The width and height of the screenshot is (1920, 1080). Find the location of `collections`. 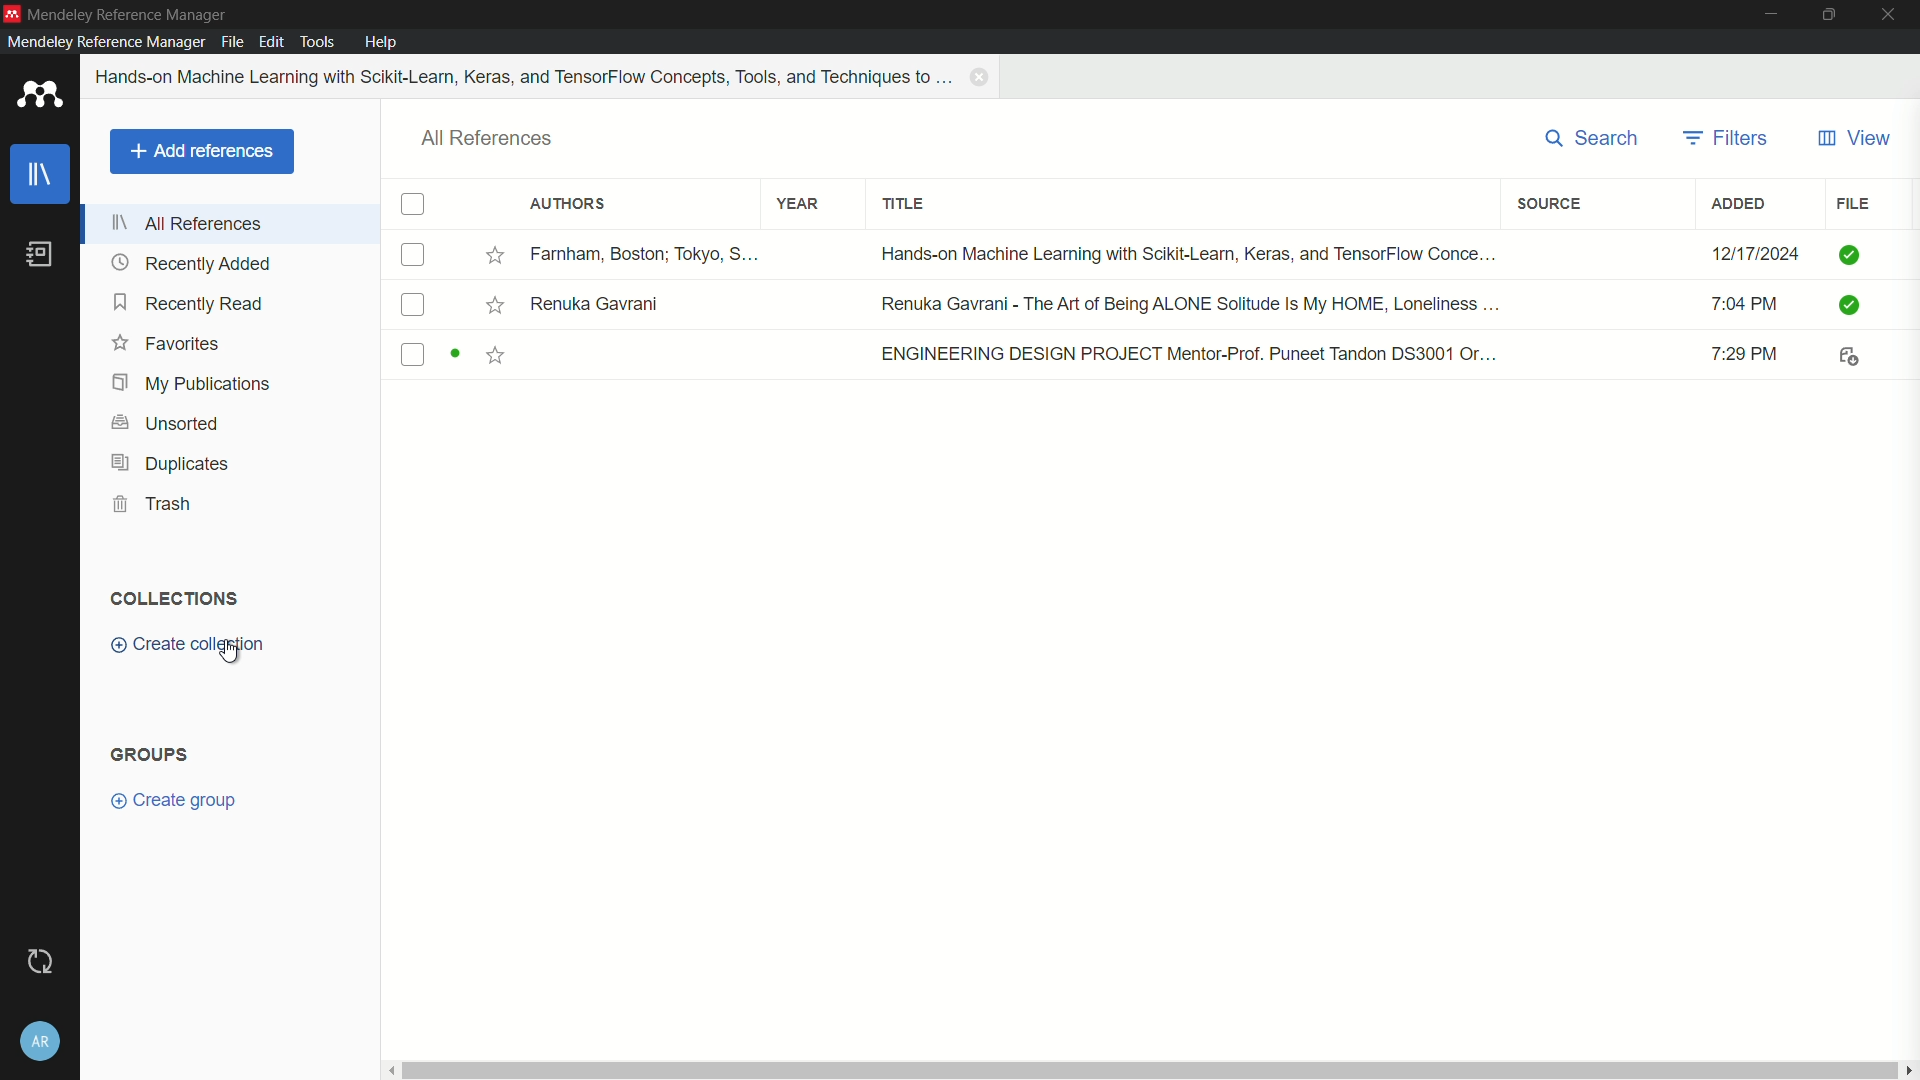

collections is located at coordinates (172, 597).